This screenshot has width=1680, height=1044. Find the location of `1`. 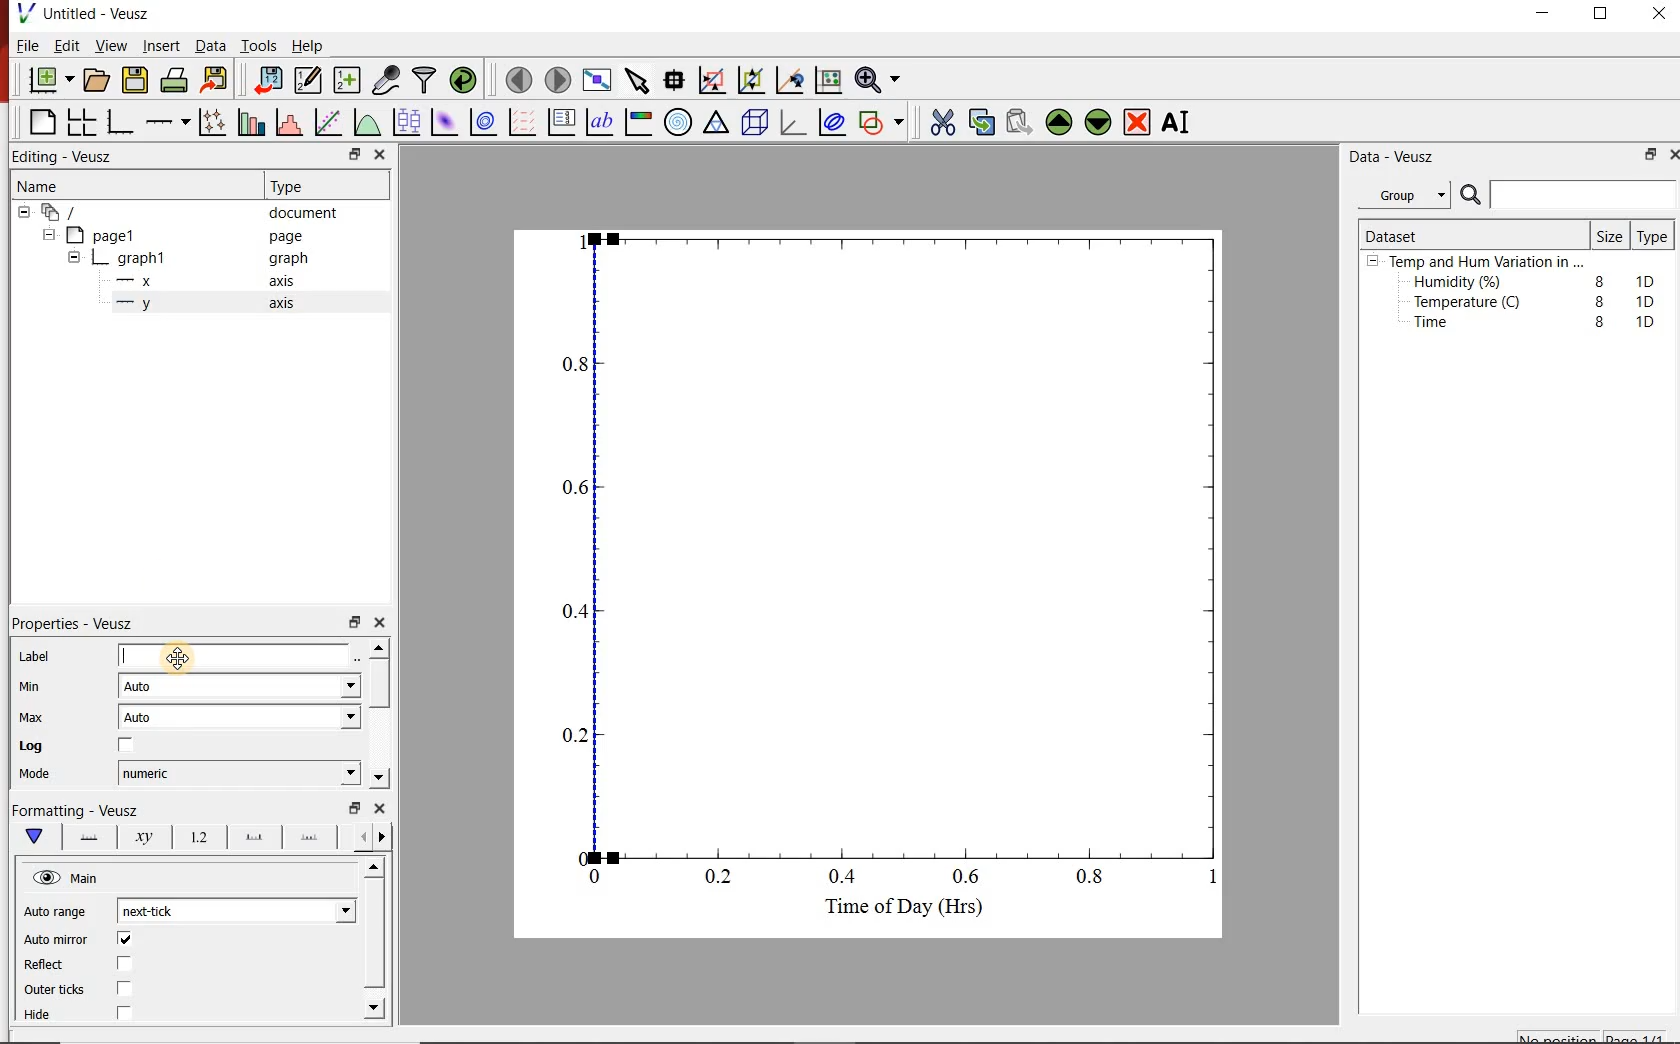

1 is located at coordinates (579, 240).